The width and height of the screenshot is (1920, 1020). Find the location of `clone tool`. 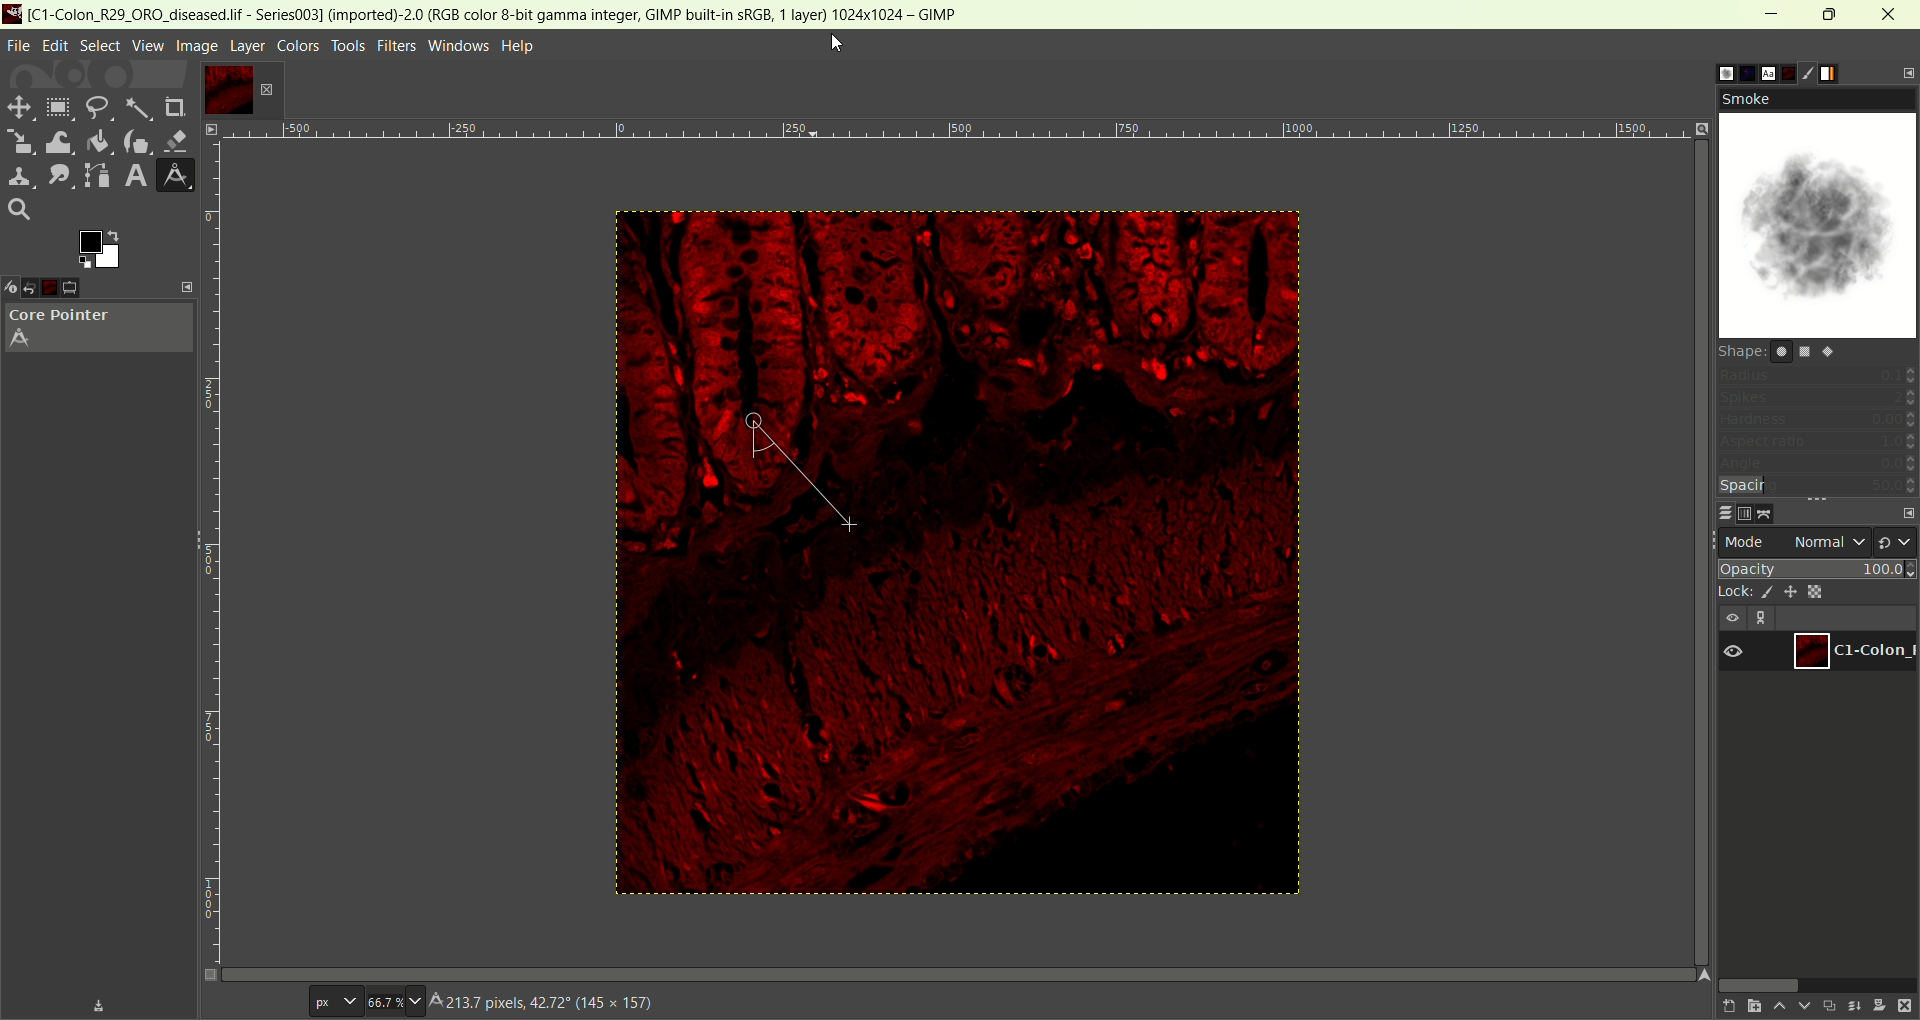

clone tool is located at coordinates (17, 176).